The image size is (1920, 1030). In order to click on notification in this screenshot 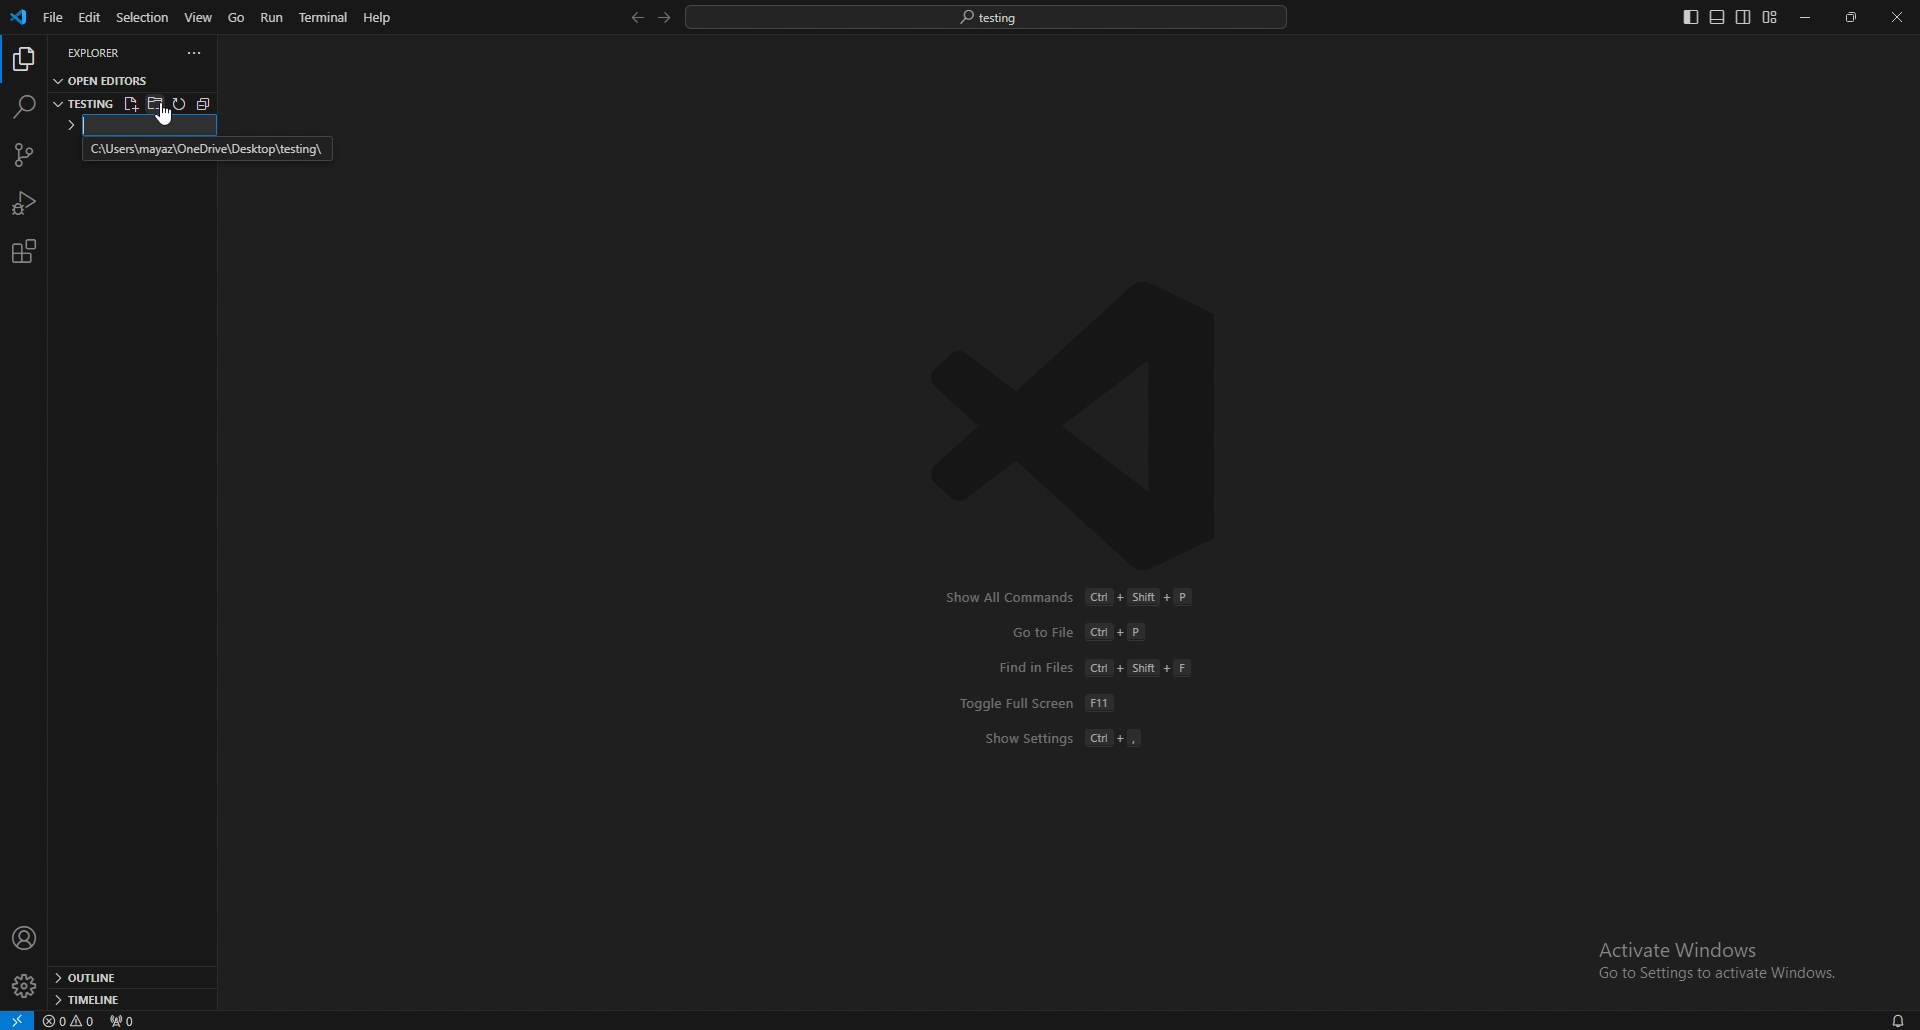, I will do `click(1896, 1020)`.